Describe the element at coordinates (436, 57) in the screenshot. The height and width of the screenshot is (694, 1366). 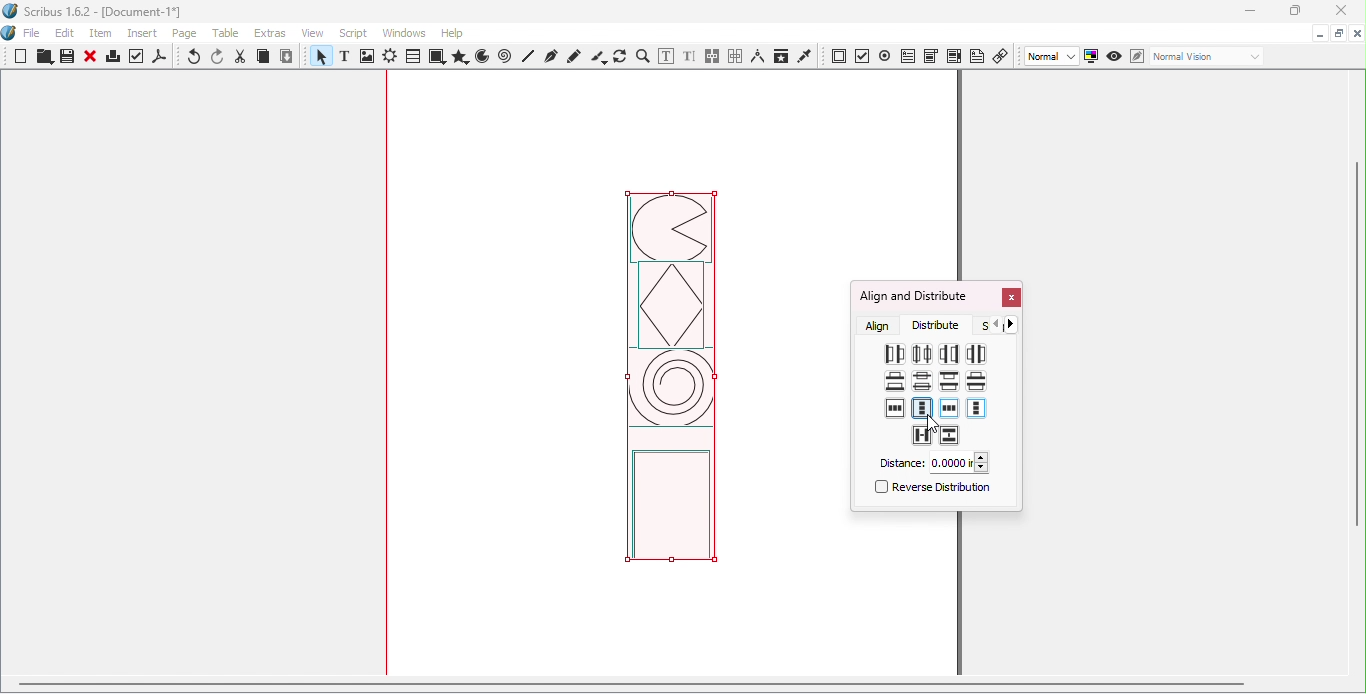
I see `Shapes` at that location.